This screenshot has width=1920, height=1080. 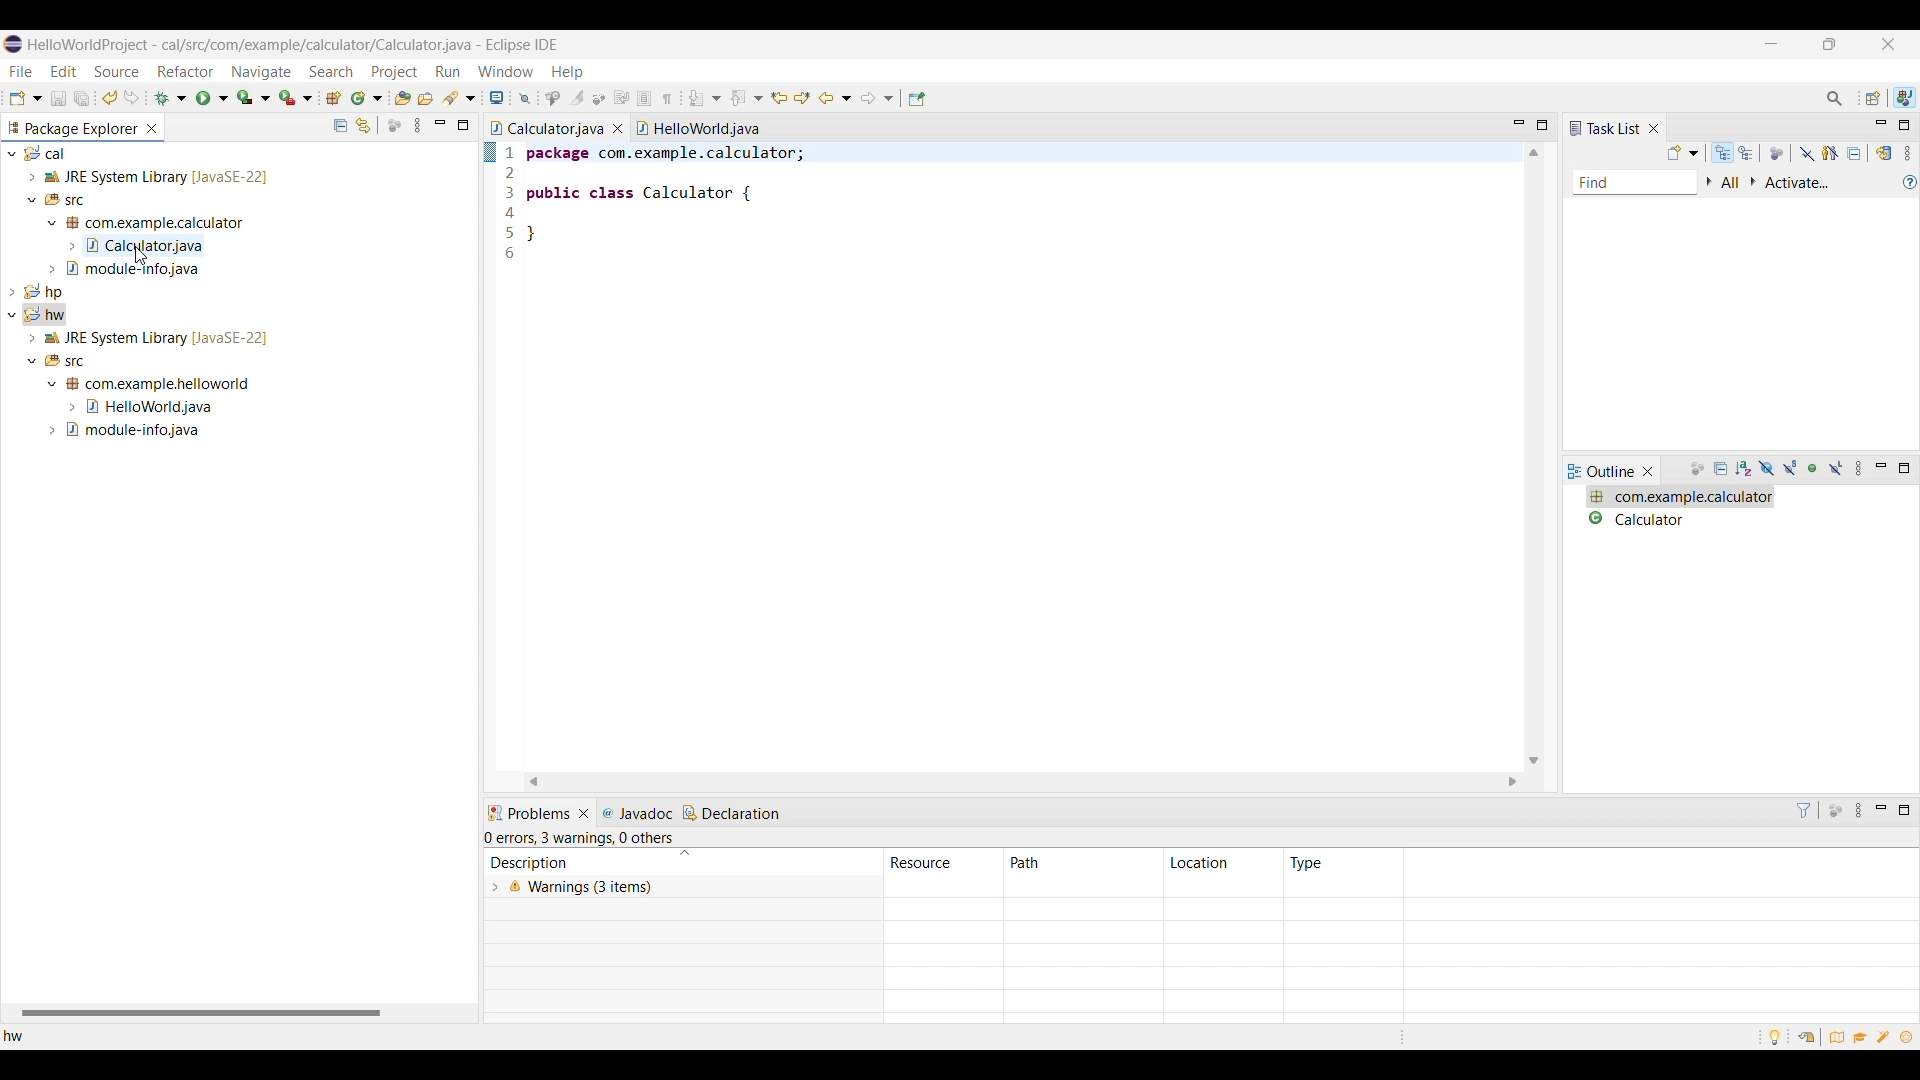 I want to click on Minimize, so click(x=1883, y=811).